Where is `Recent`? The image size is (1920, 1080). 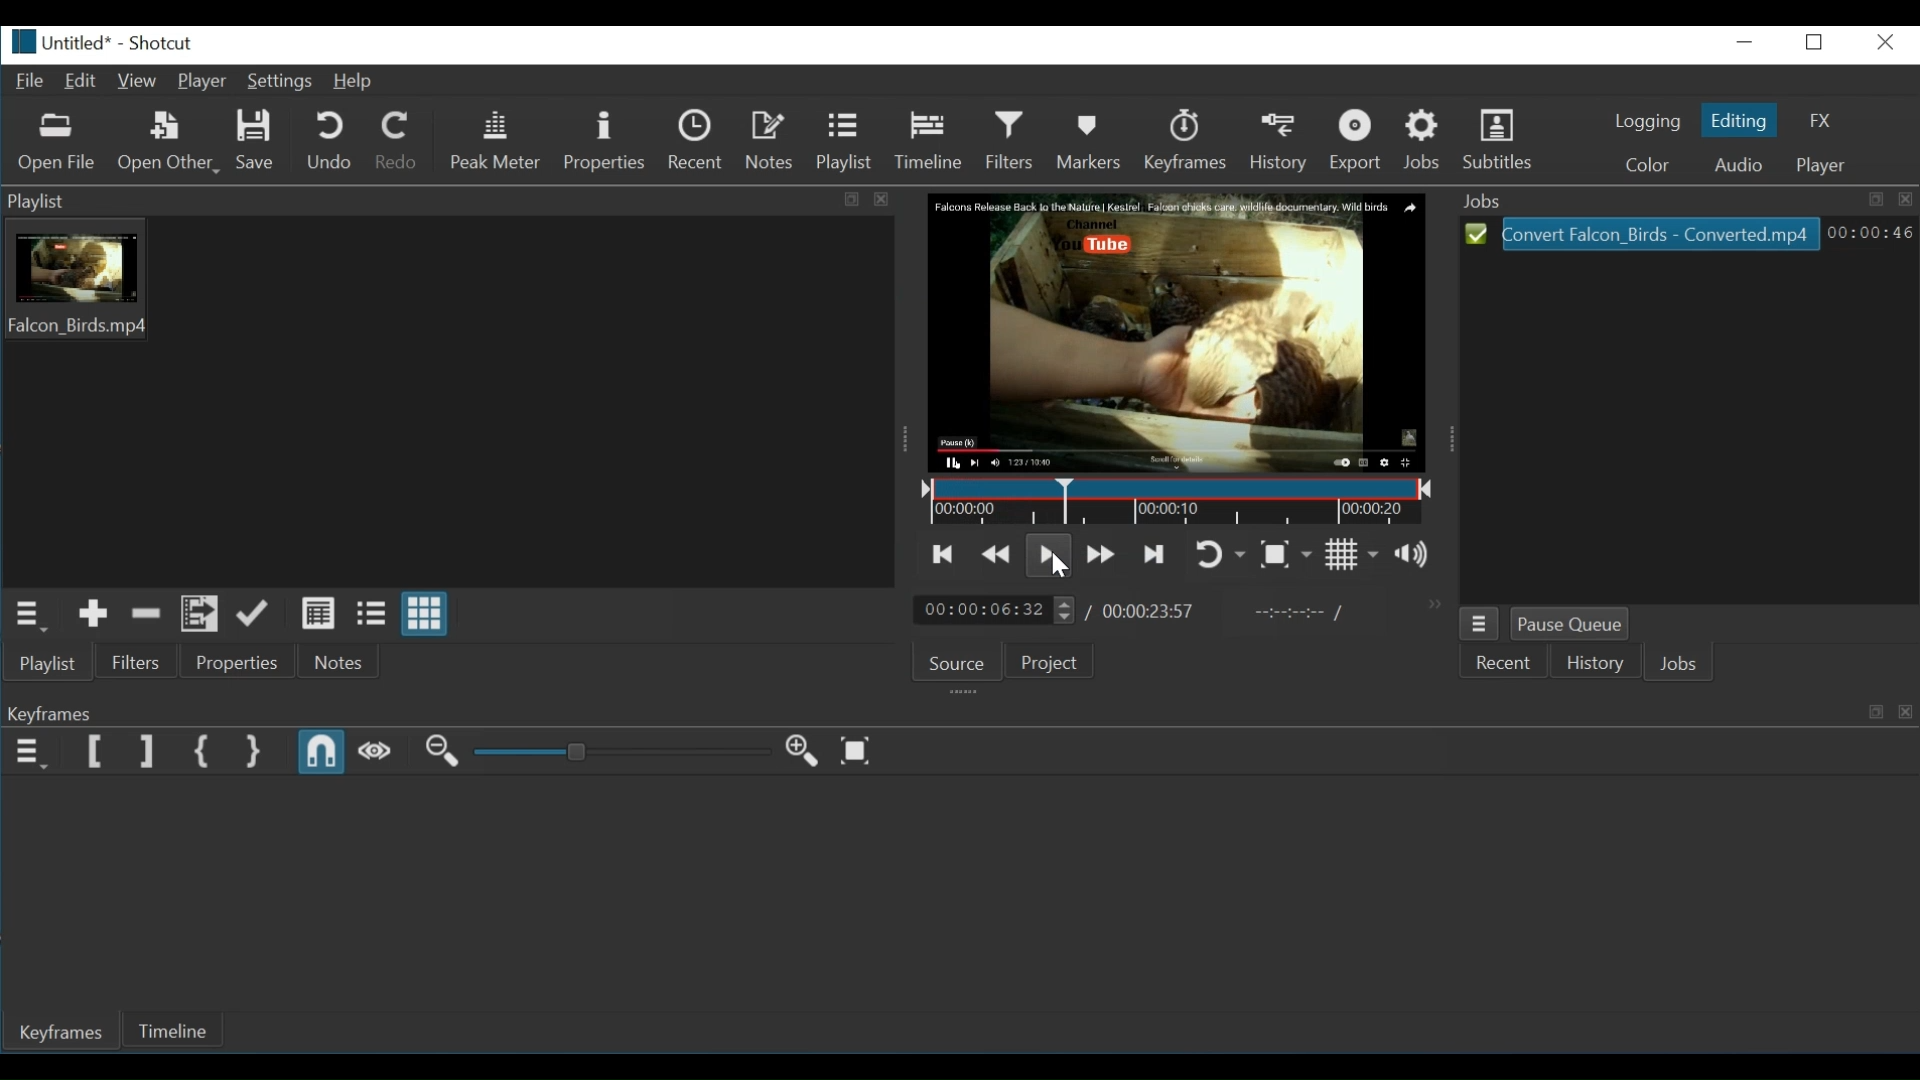 Recent is located at coordinates (1505, 662).